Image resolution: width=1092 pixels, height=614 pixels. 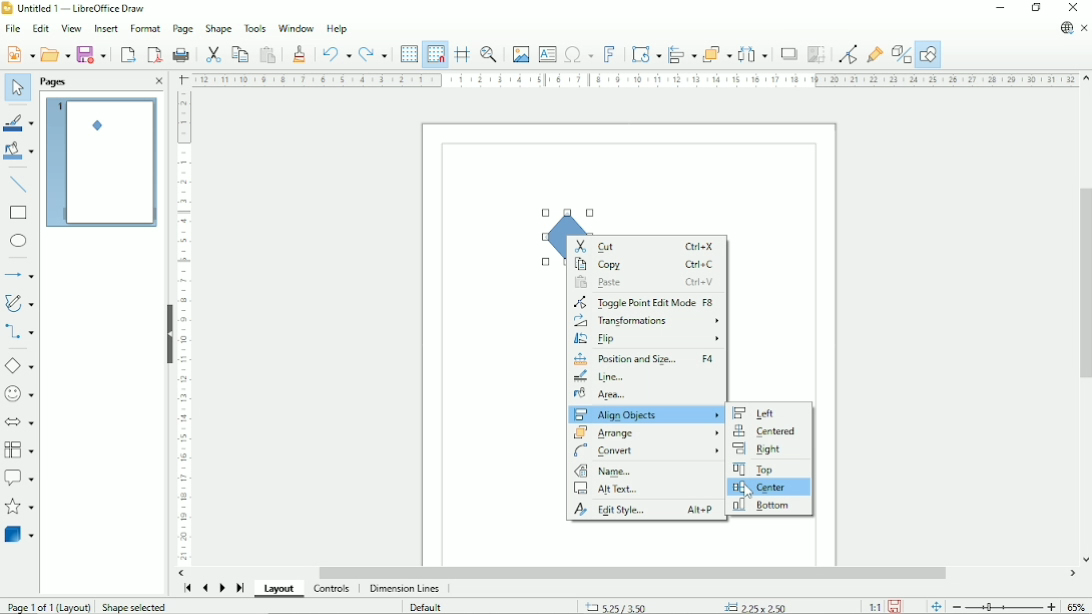 What do you see at coordinates (717, 53) in the screenshot?
I see `Arrange` at bounding box center [717, 53].